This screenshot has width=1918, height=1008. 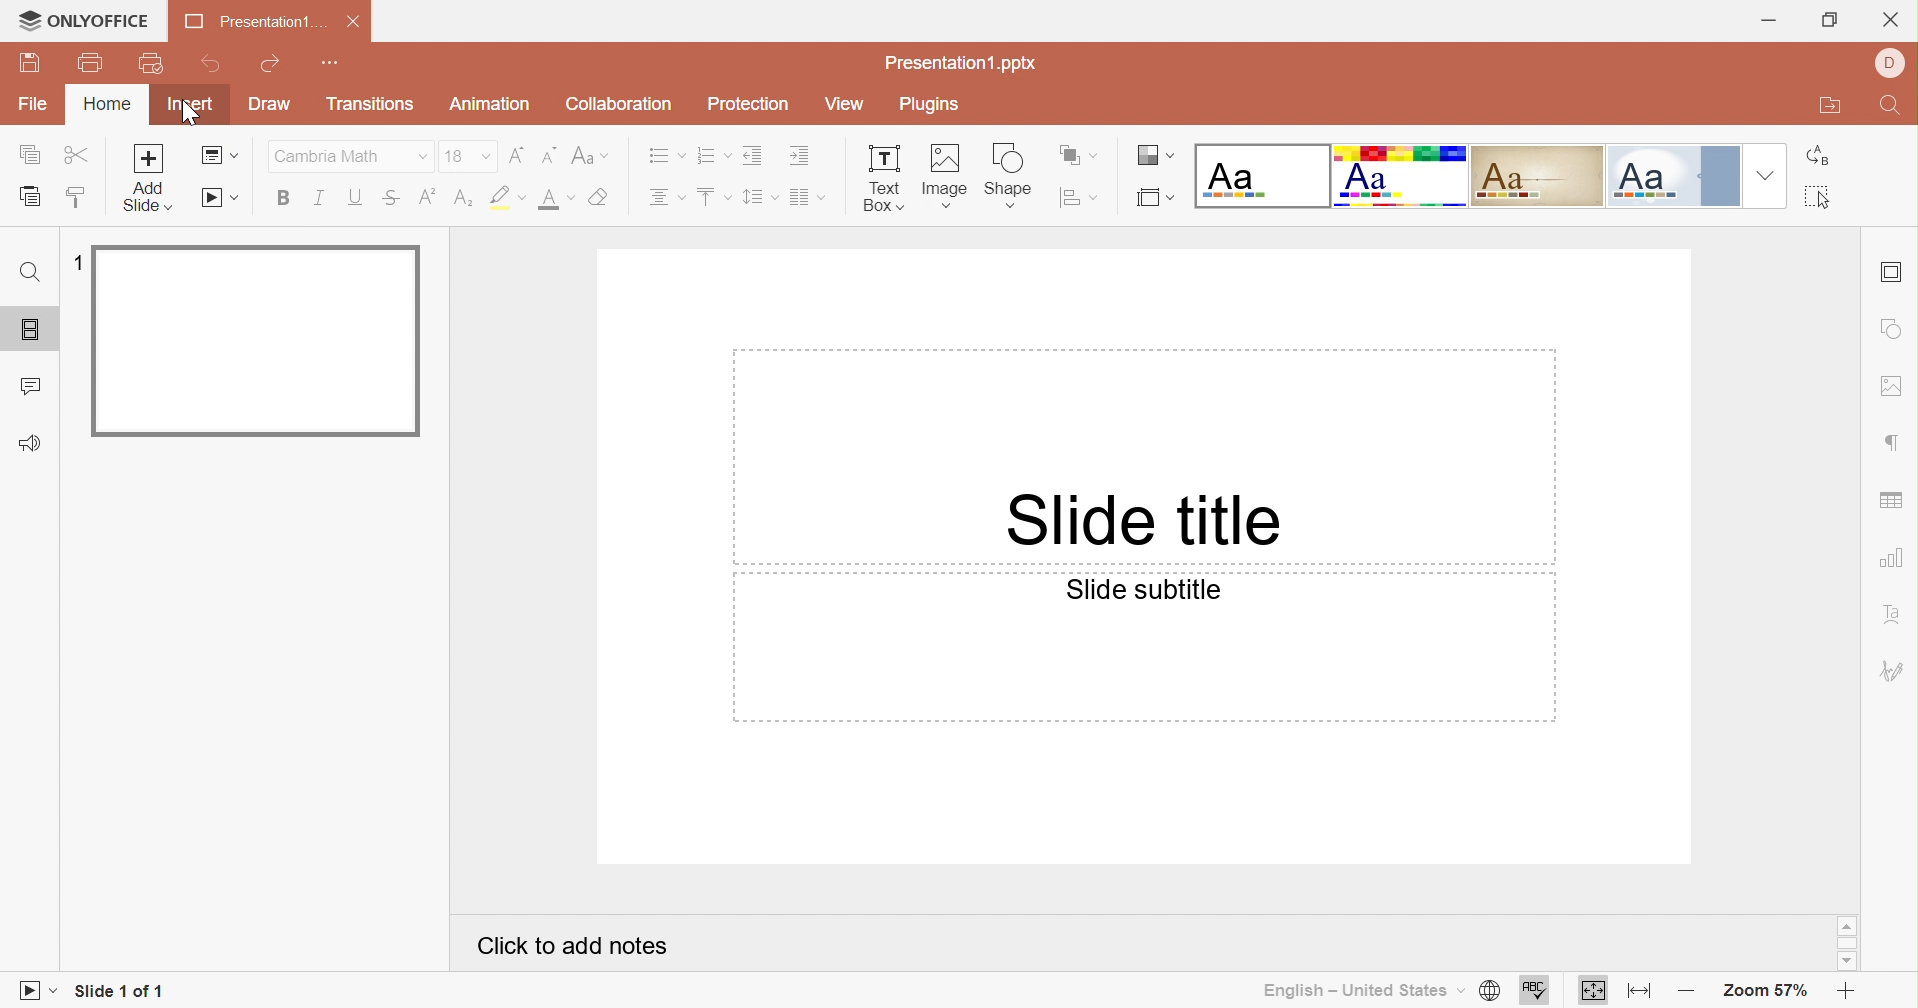 What do you see at coordinates (1895, 107) in the screenshot?
I see `Find` at bounding box center [1895, 107].